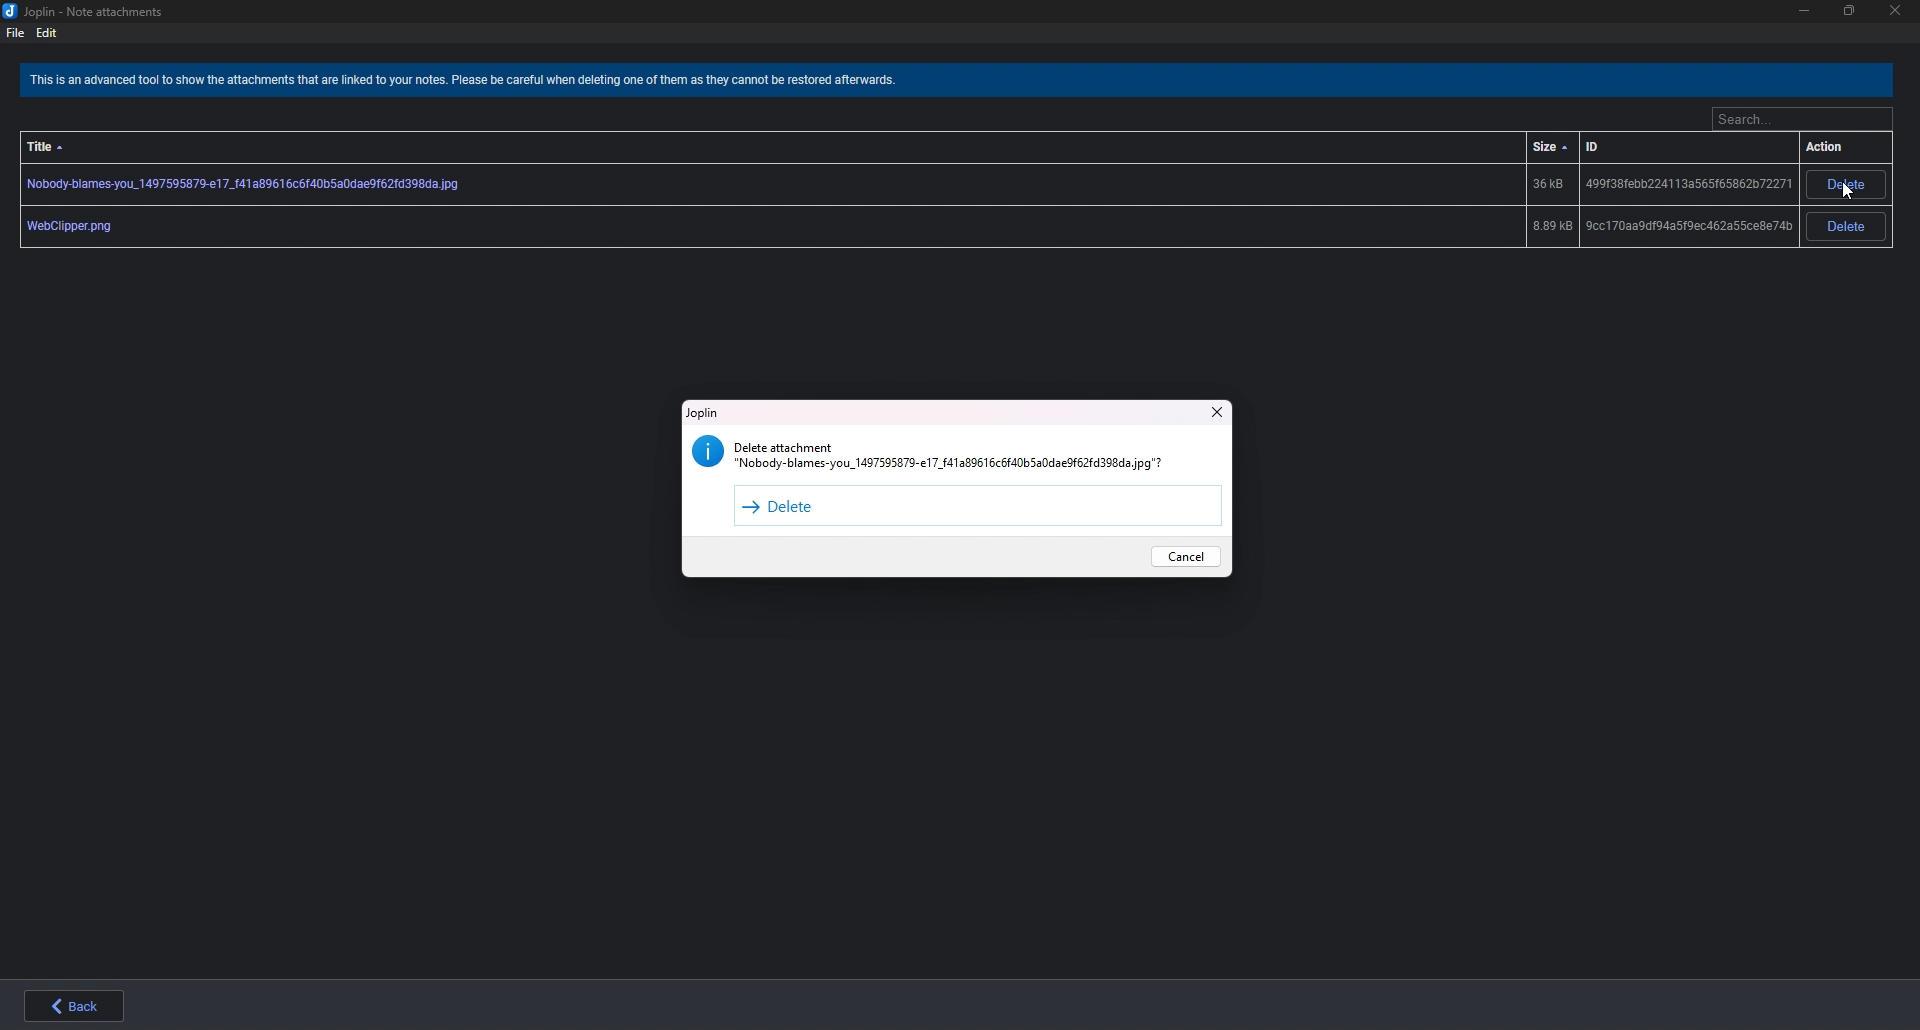 This screenshot has width=1920, height=1030. I want to click on size, so click(1550, 147).